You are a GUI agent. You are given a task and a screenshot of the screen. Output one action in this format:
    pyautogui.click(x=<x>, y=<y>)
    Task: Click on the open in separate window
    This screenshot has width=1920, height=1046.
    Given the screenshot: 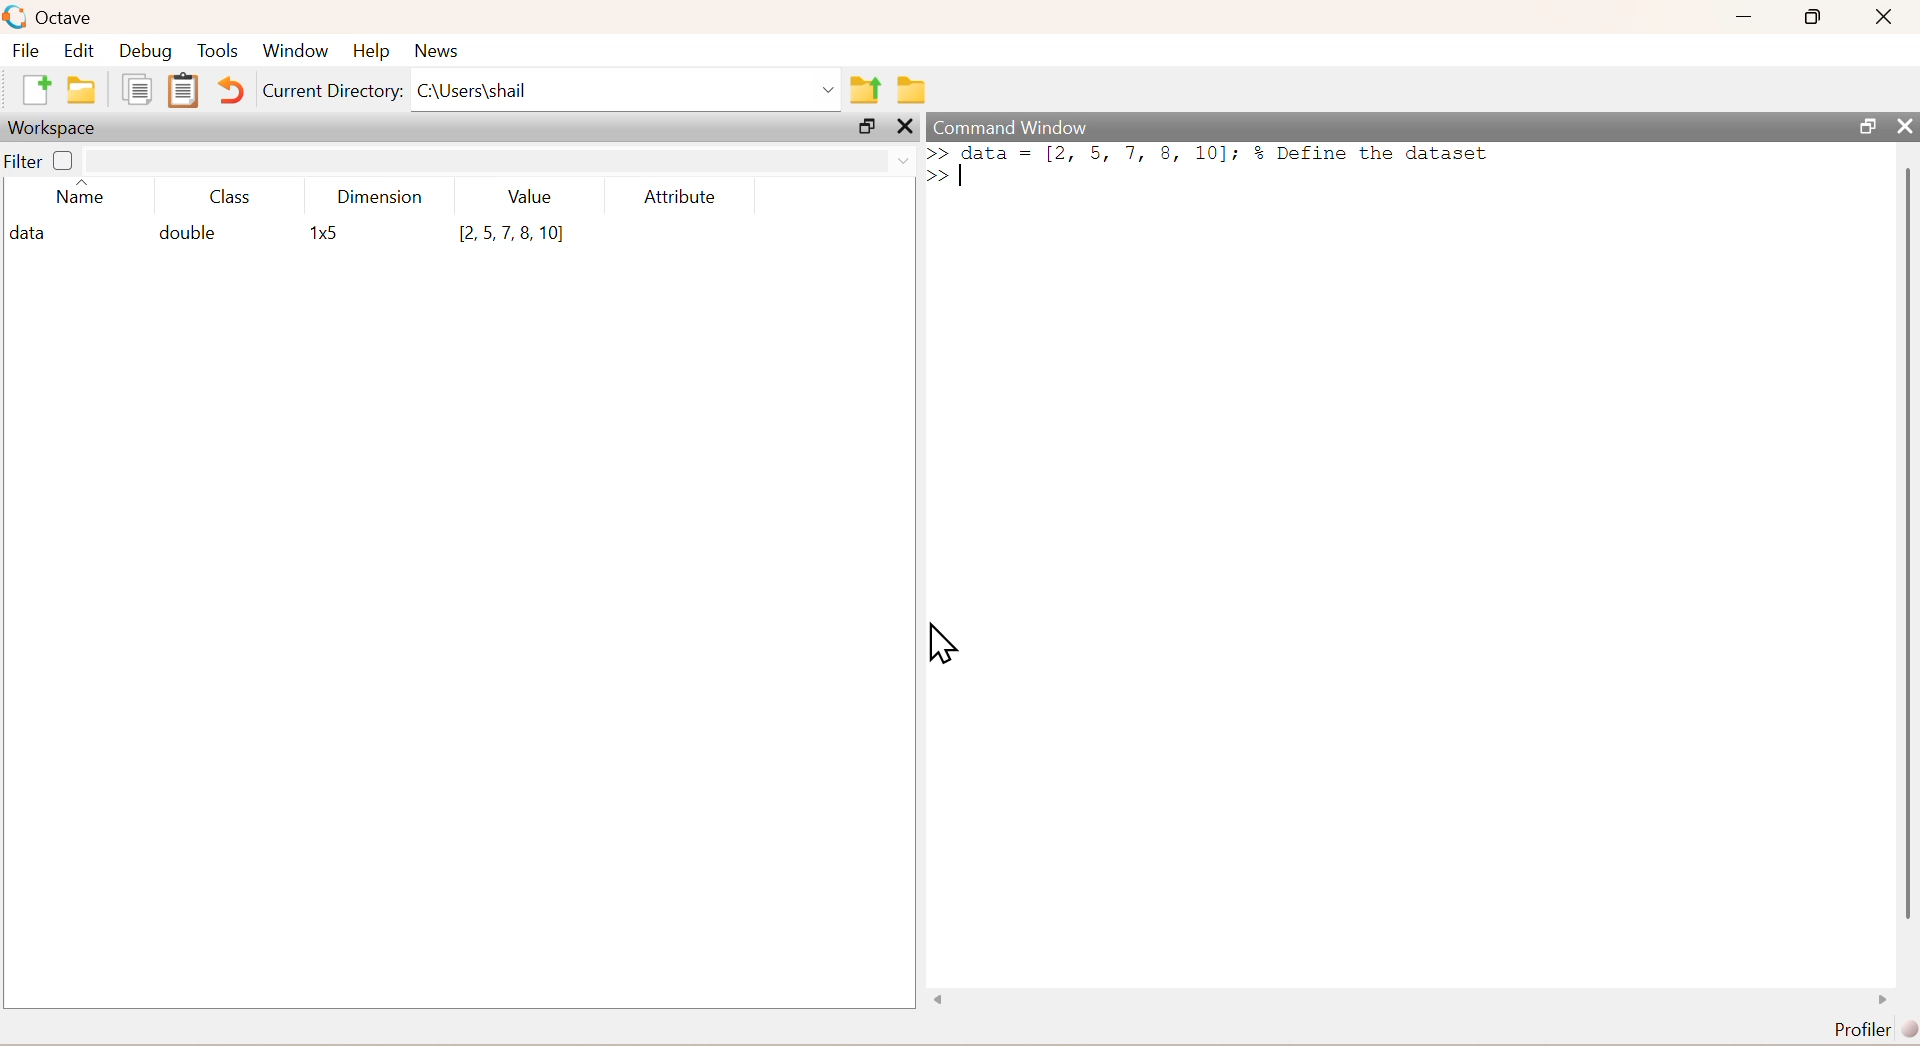 What is the action you would take?
    pyautogui.click(x=1869, y=126)
    